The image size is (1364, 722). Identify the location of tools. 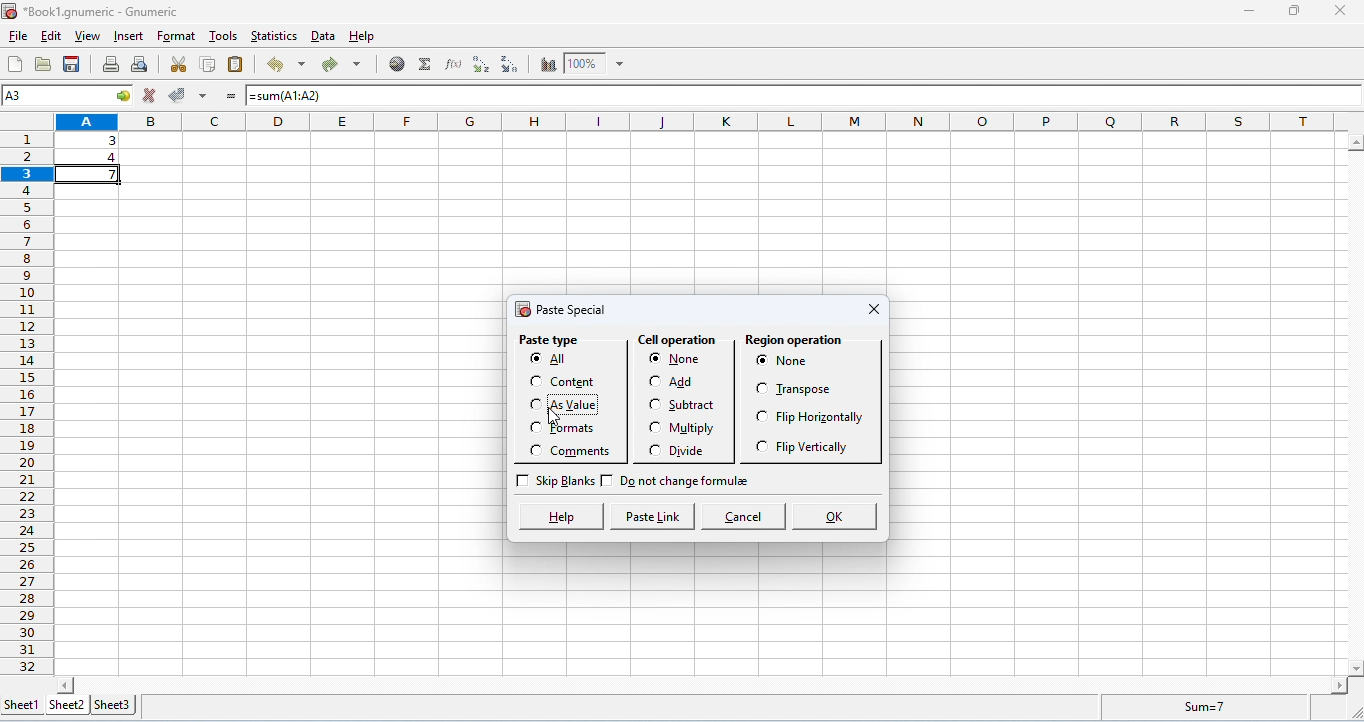
(223, 37).